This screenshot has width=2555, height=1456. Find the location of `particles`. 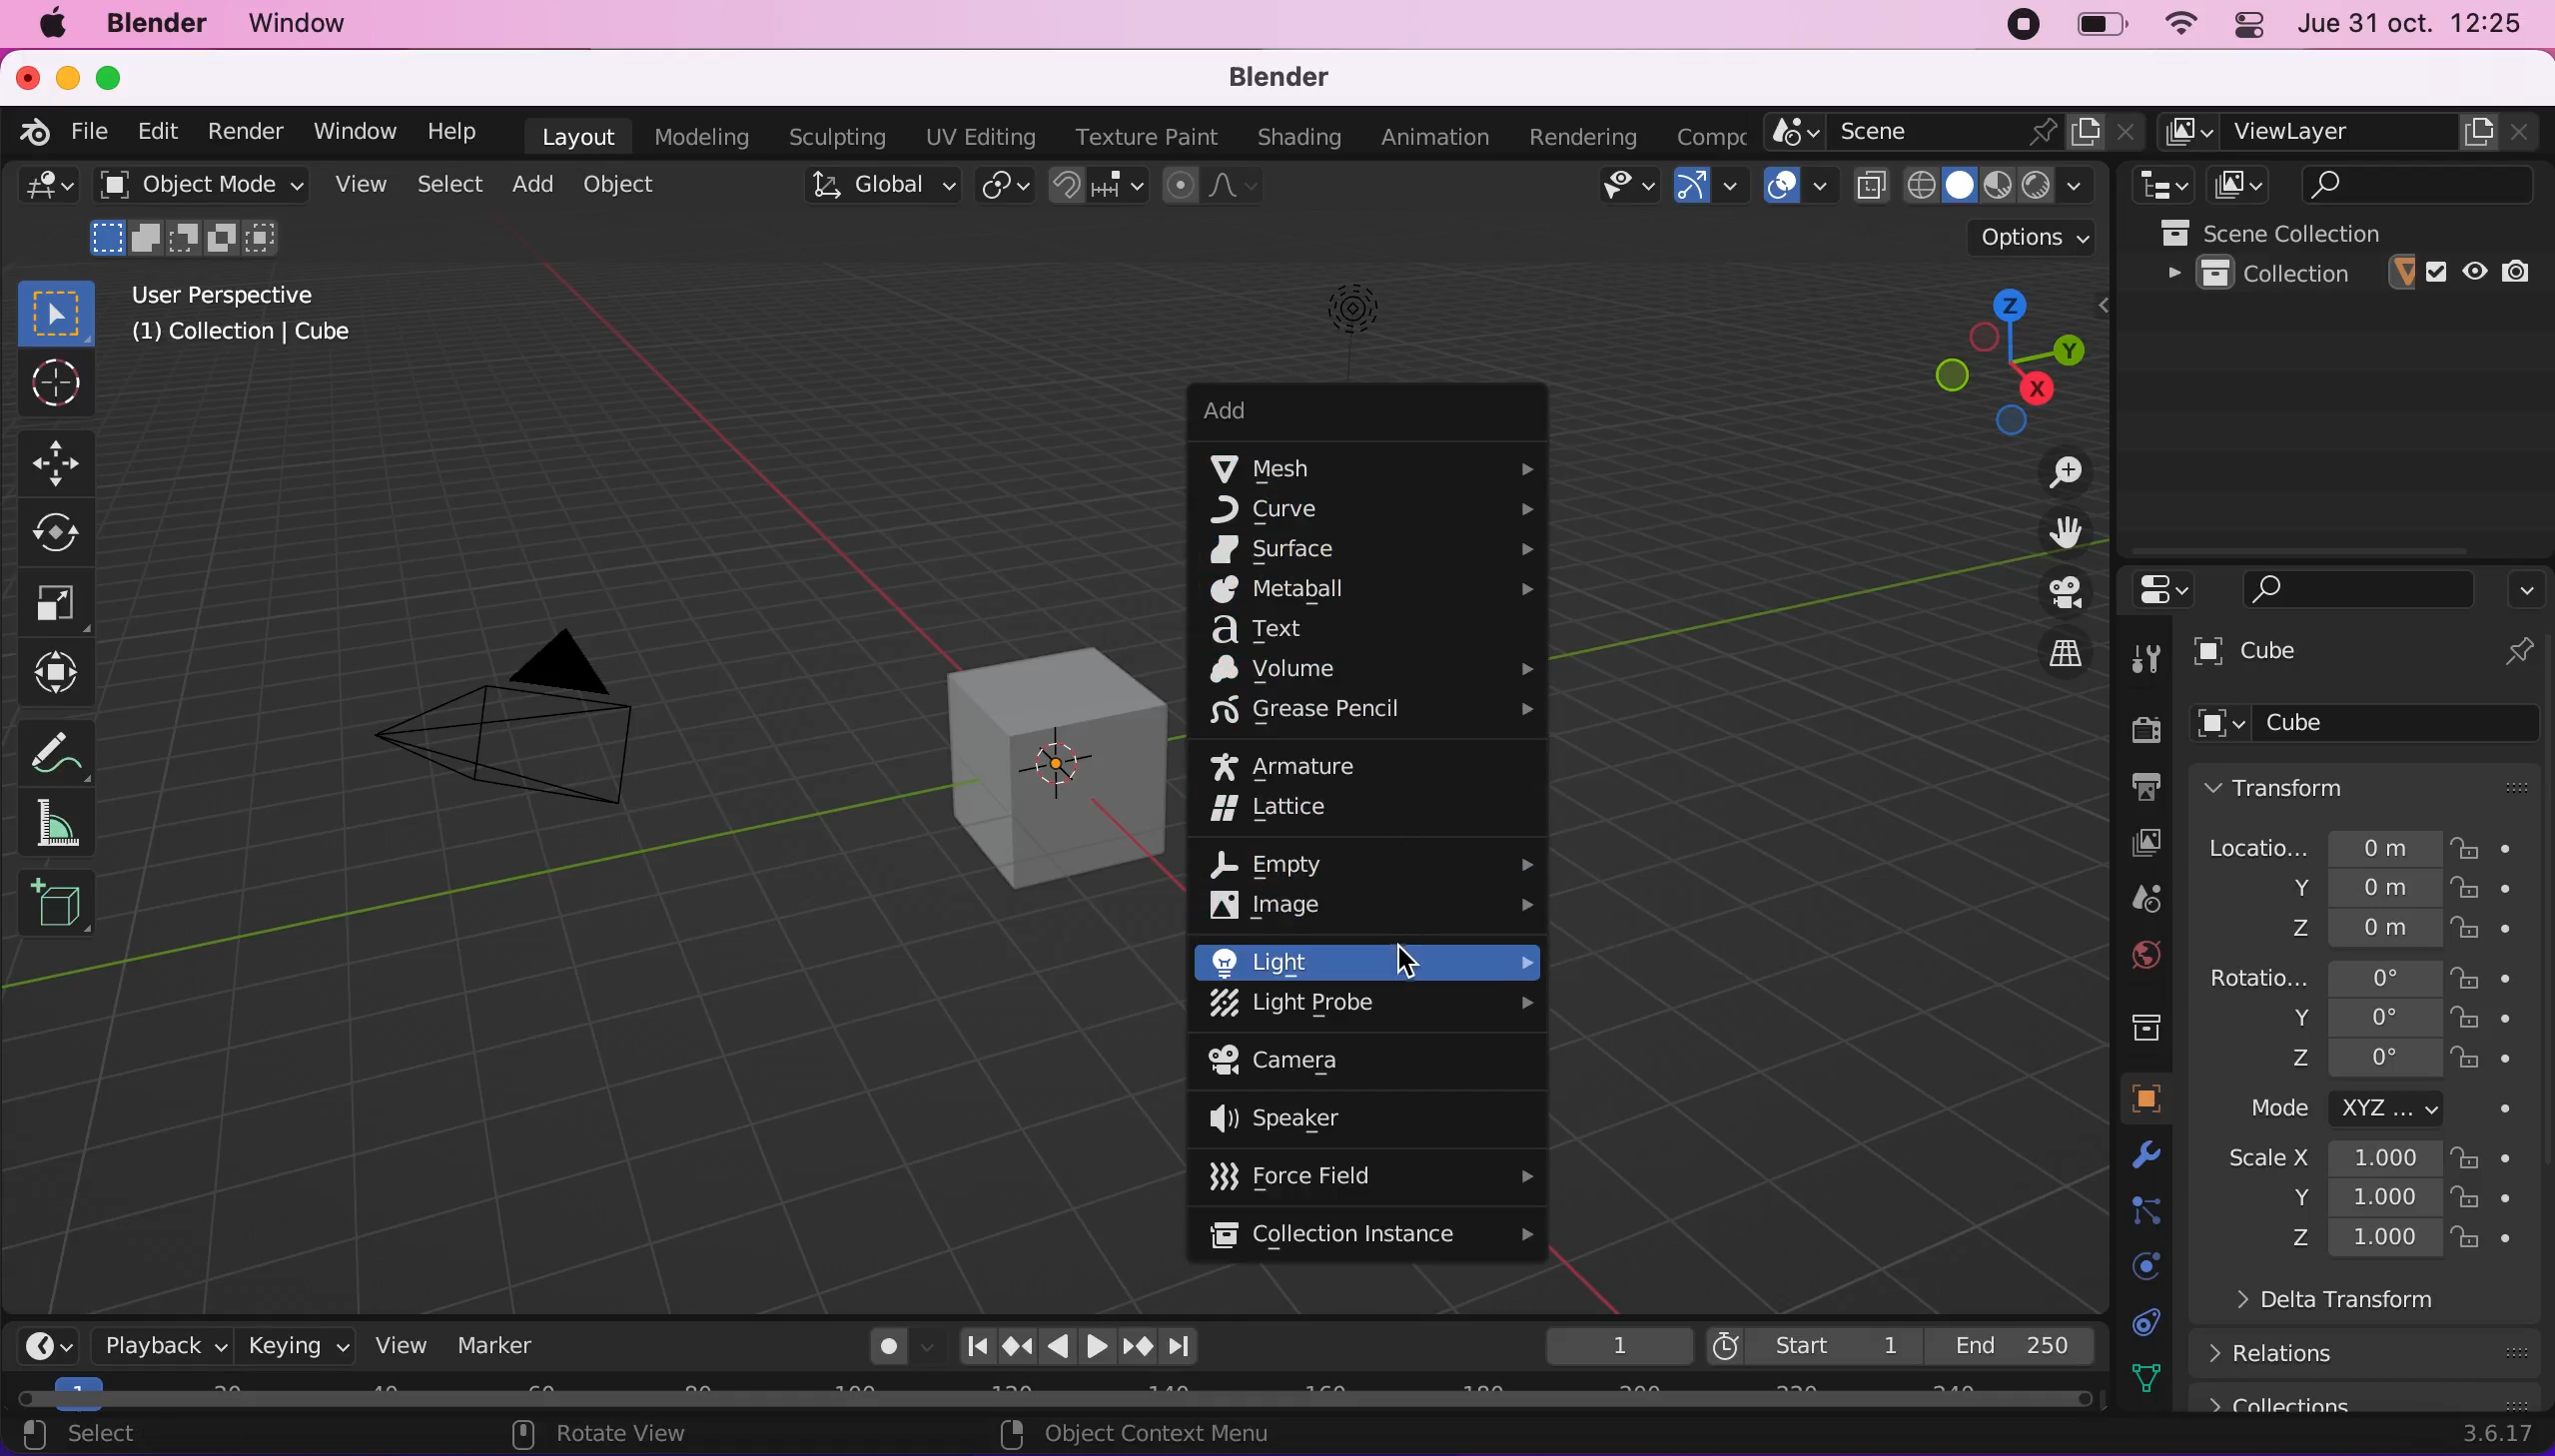

particles is located at coordinates (2138, 1211).